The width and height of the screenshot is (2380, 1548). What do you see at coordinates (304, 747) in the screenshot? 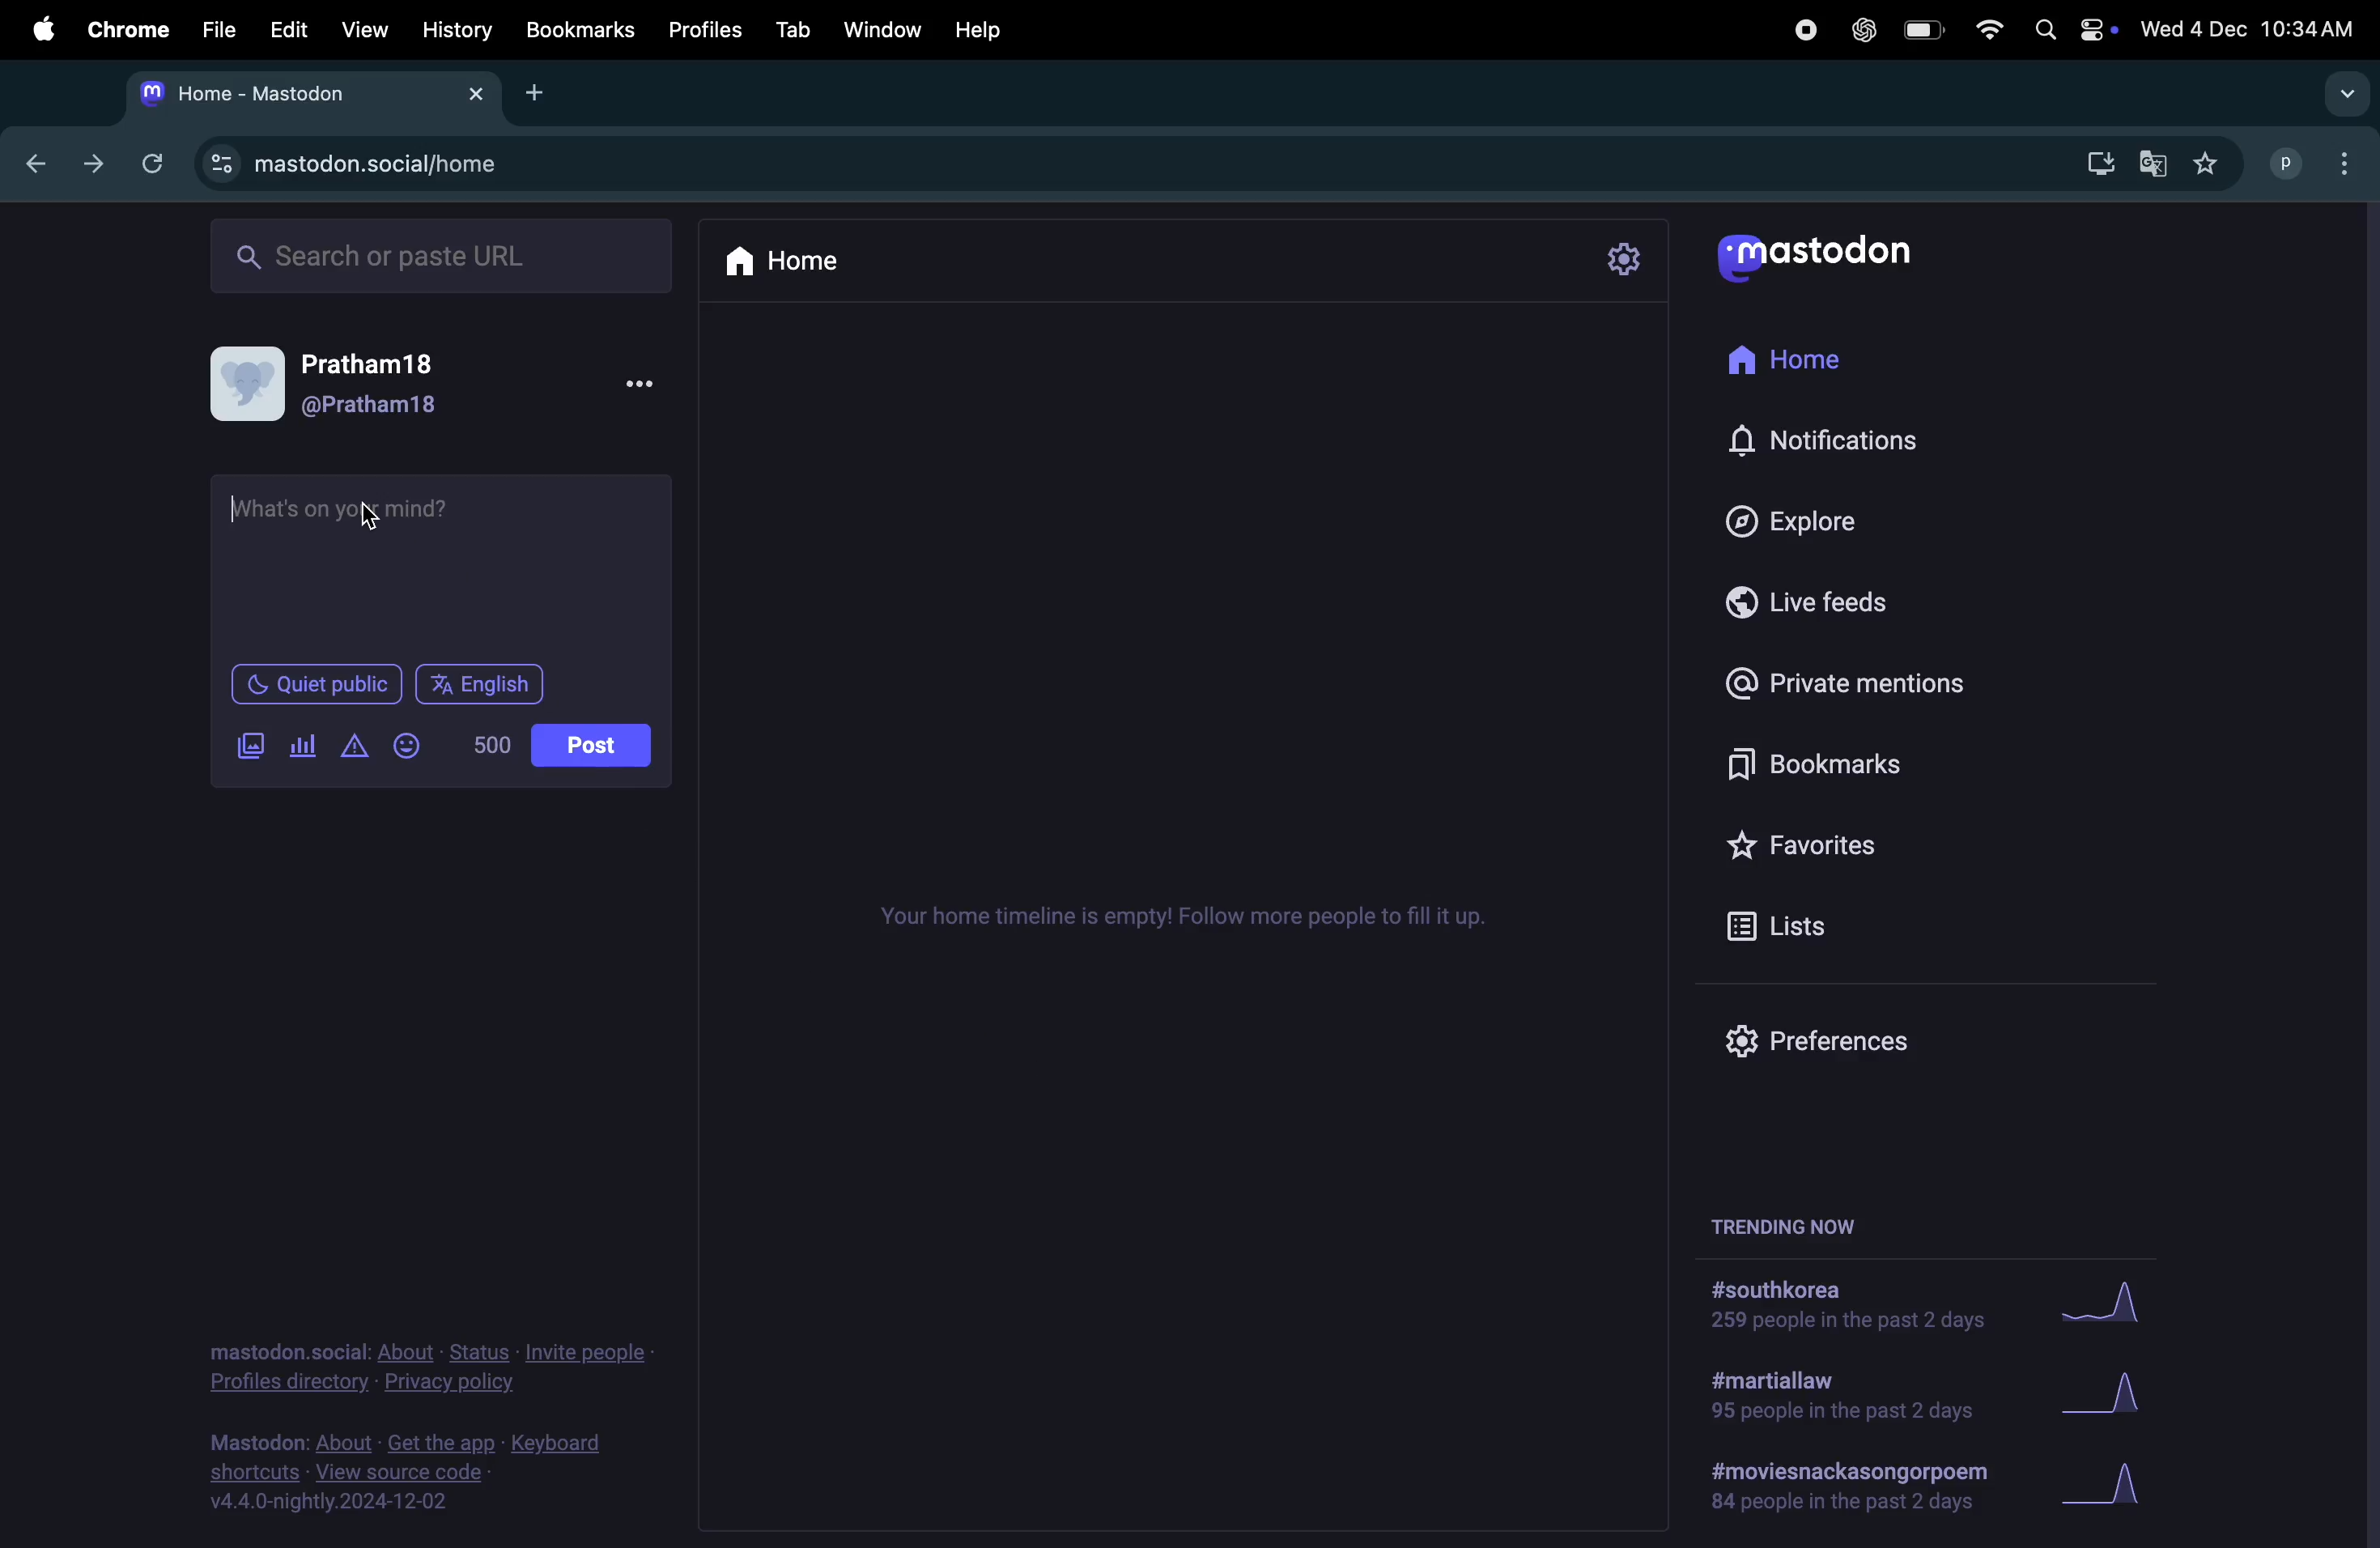
I see `poll` at bounding box center [304, 747].